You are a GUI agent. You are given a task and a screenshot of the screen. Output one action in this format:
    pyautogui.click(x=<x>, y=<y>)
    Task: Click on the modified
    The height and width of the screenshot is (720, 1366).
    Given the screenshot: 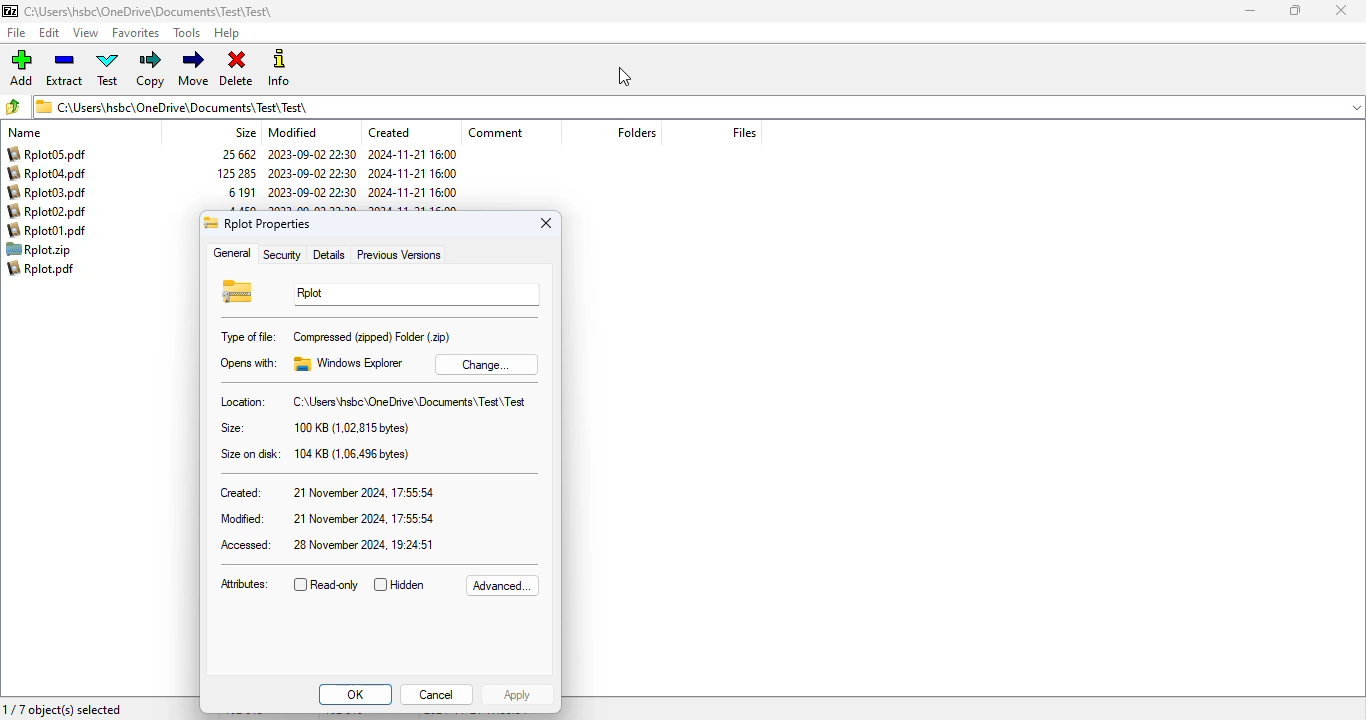 What is the action you would take?
    pyautogui.click(x=242, y=519)
    